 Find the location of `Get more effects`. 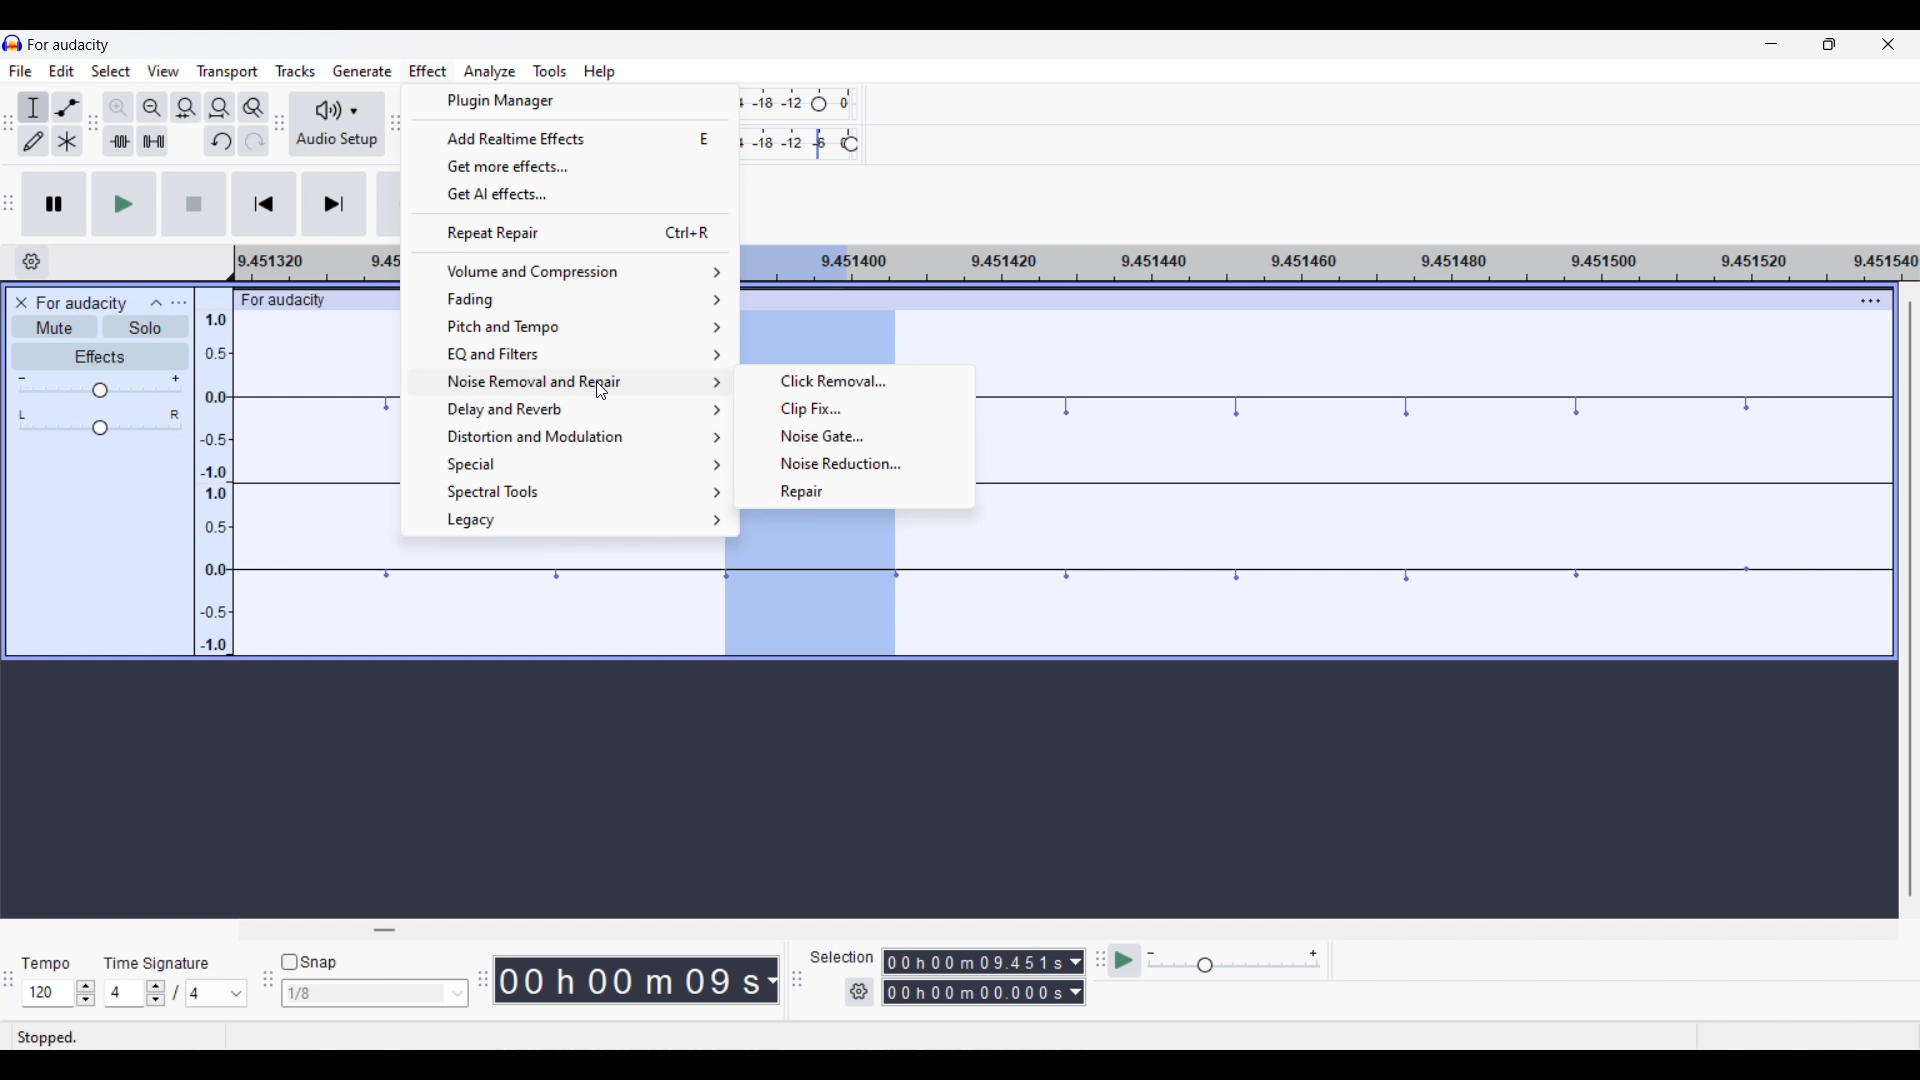

Get more effects is located at coordinates (572, 167).